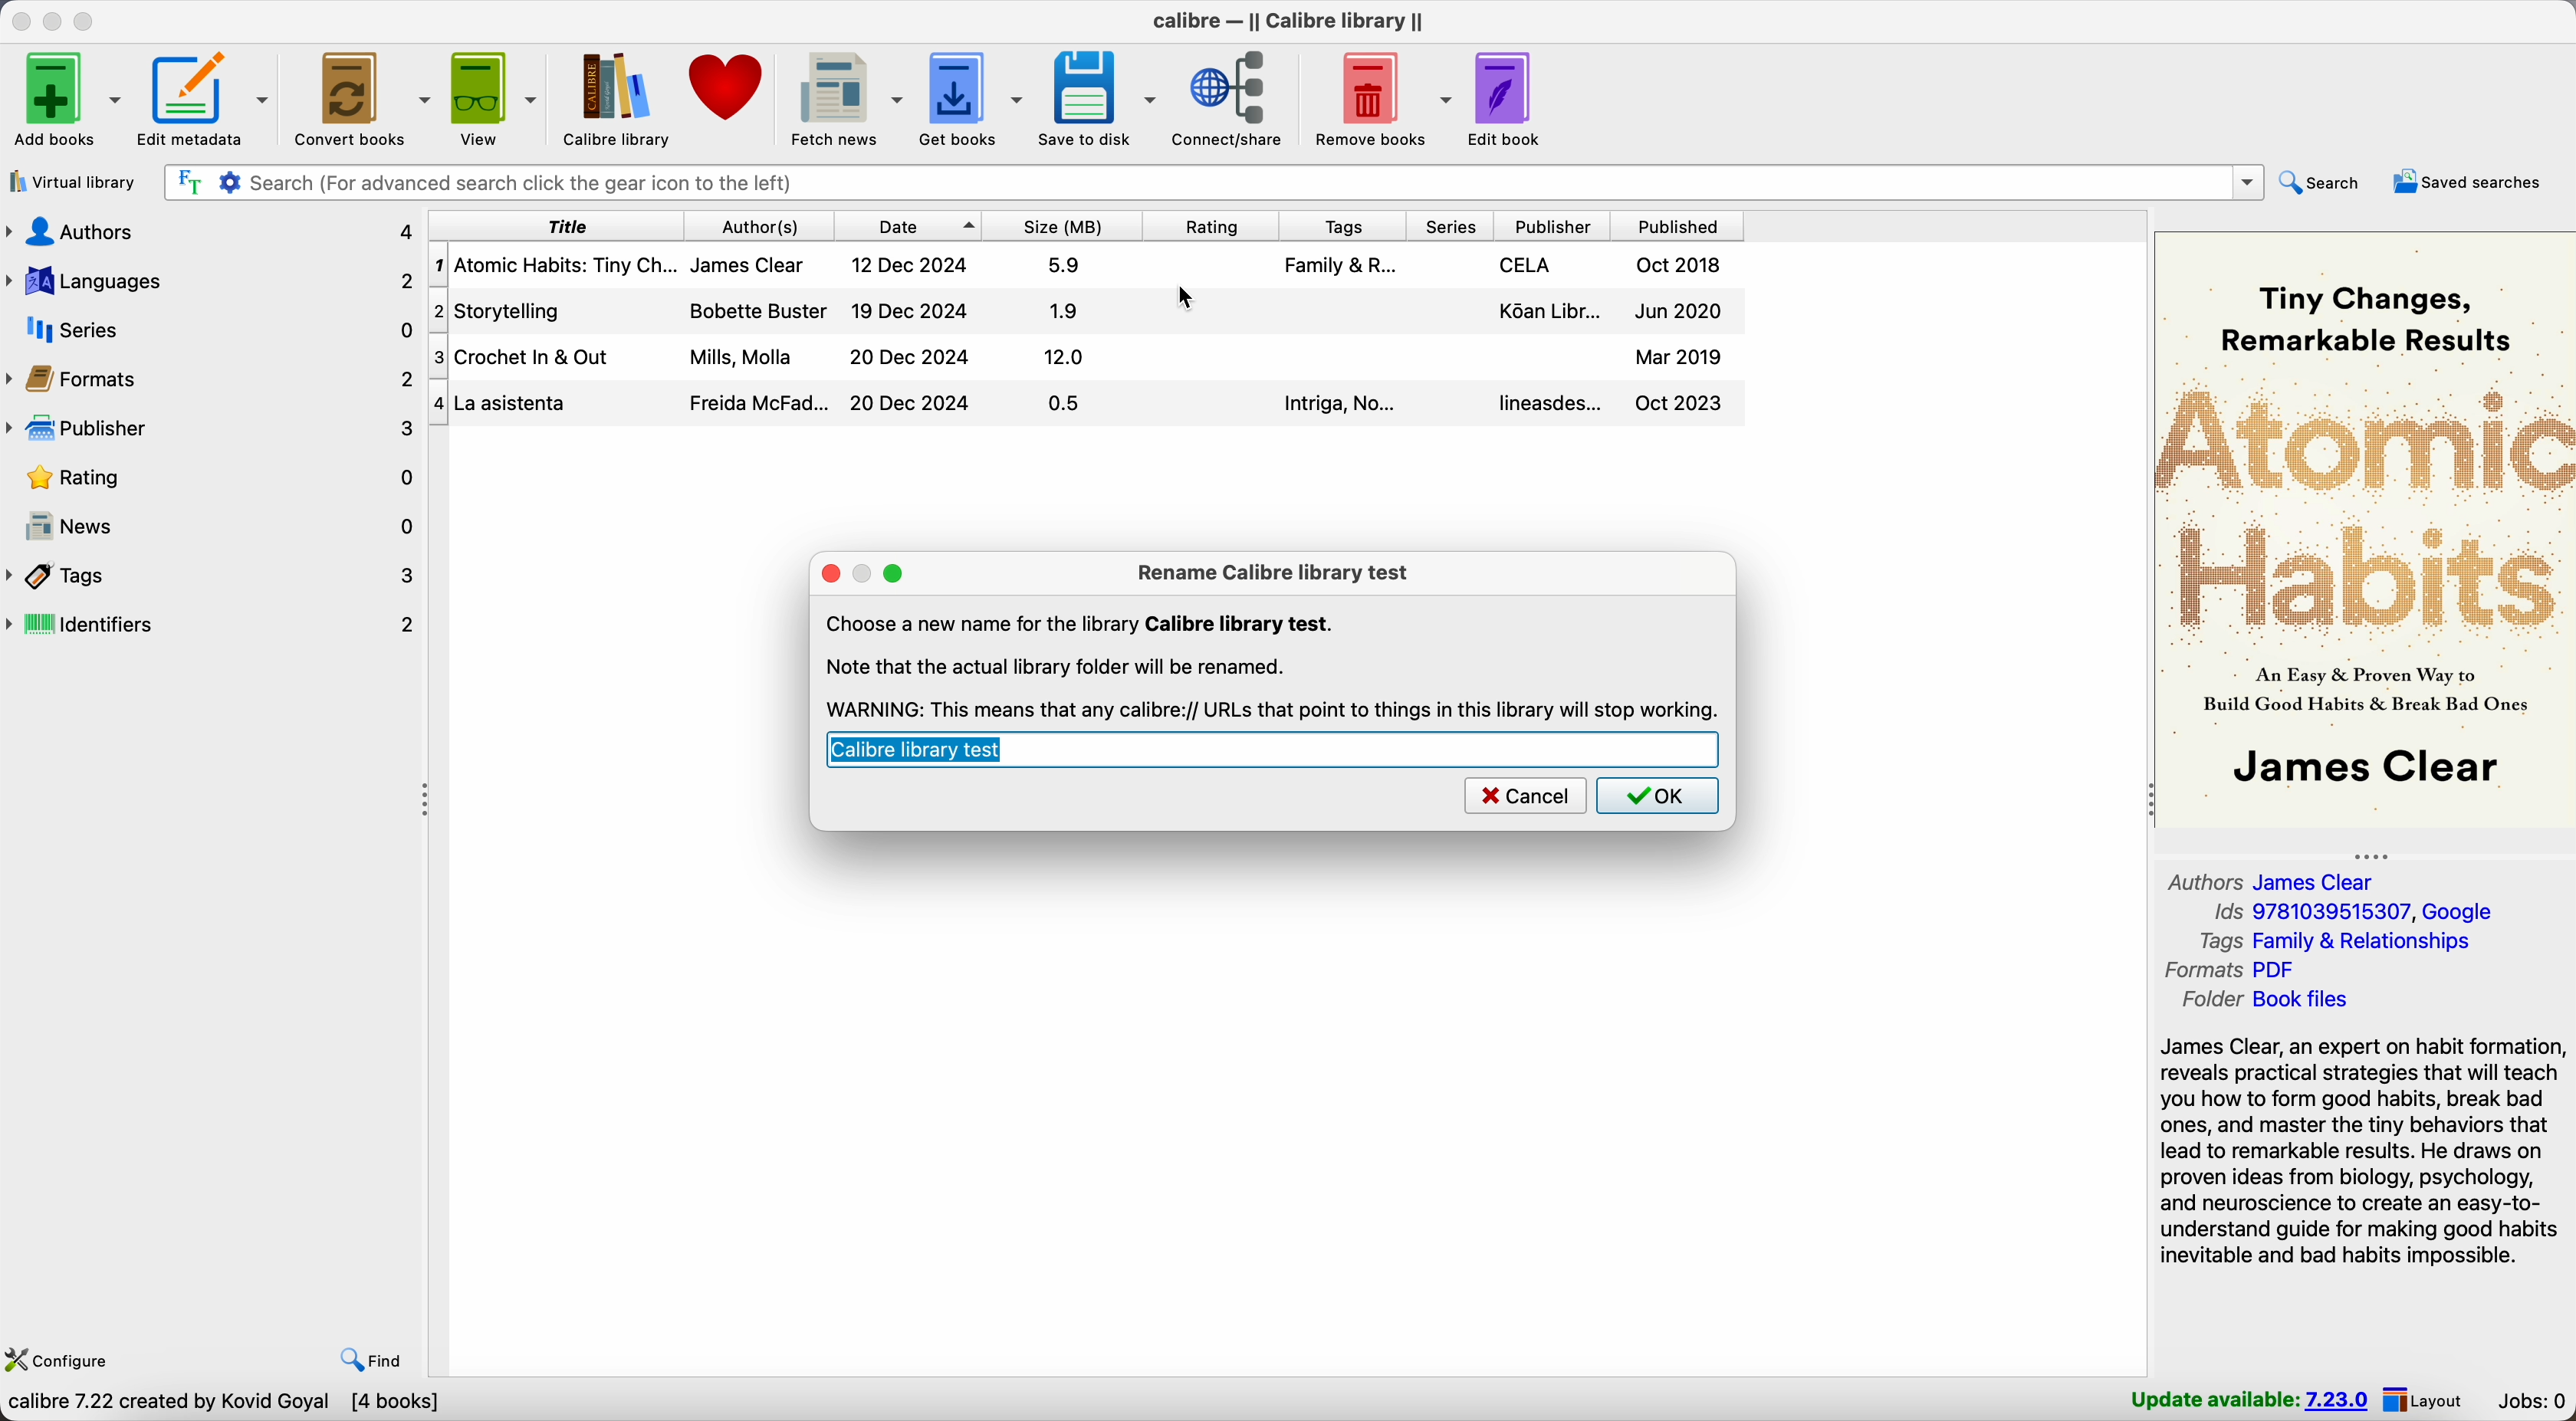 The height and width of the screenshot is (1421, 2576). Describe the element at coordinates (1291, 18) in the screenshot. I see `Calibre - || Calibre library ||` at that location.